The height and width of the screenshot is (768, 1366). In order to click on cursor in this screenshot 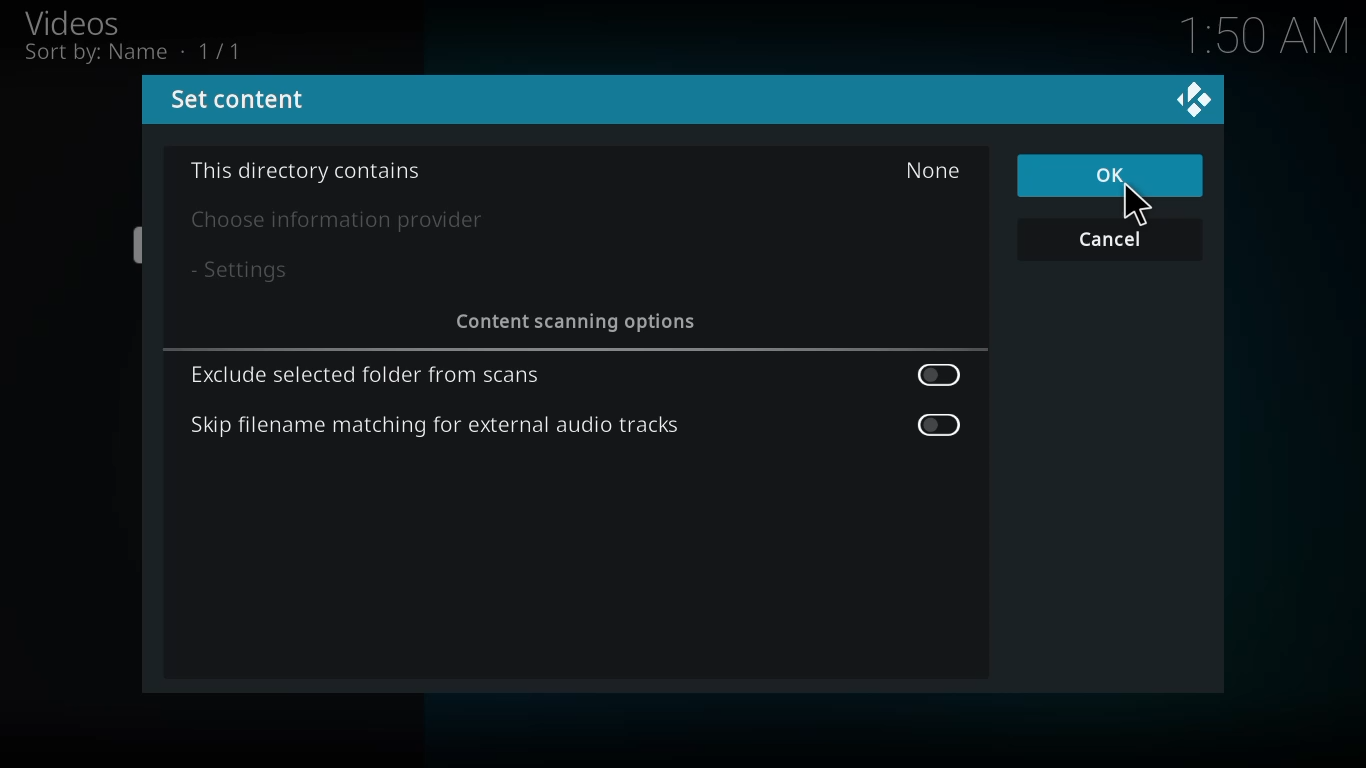, I will do `click(1137, 207)`.